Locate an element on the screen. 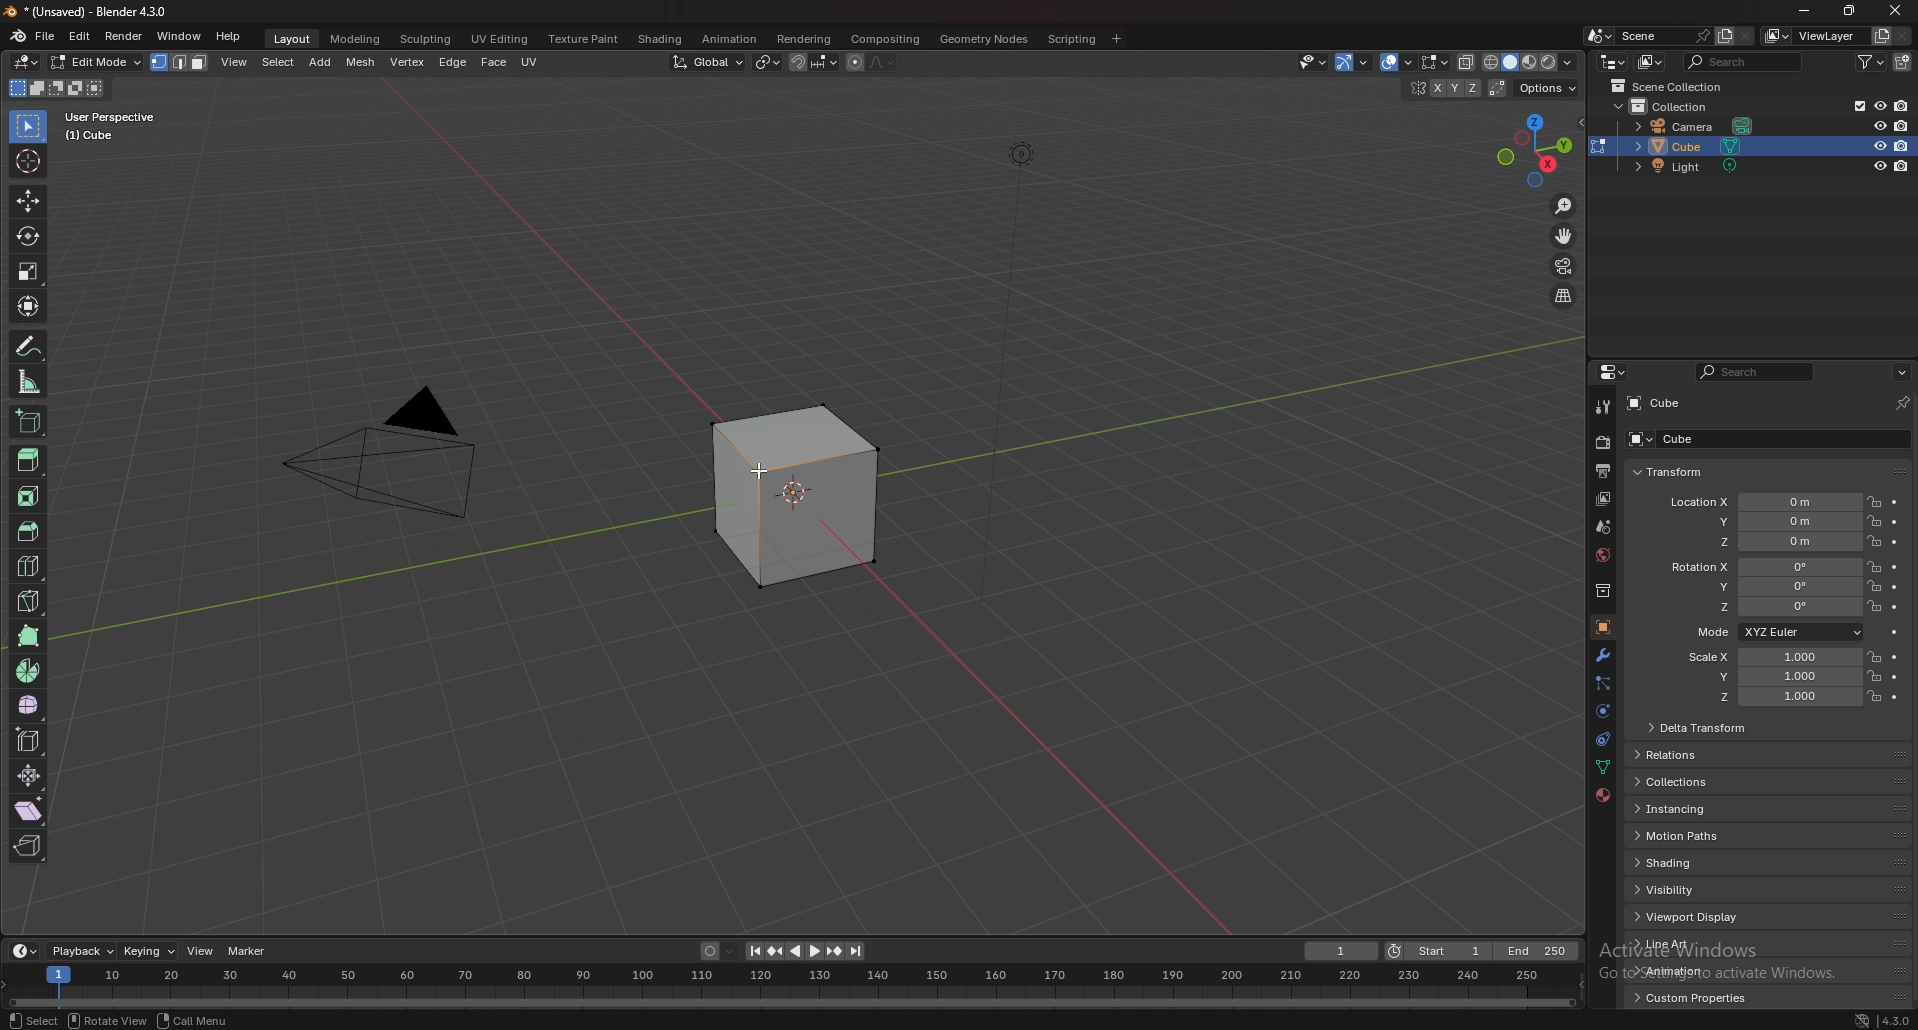  transform is located at coordinates (29, 307).